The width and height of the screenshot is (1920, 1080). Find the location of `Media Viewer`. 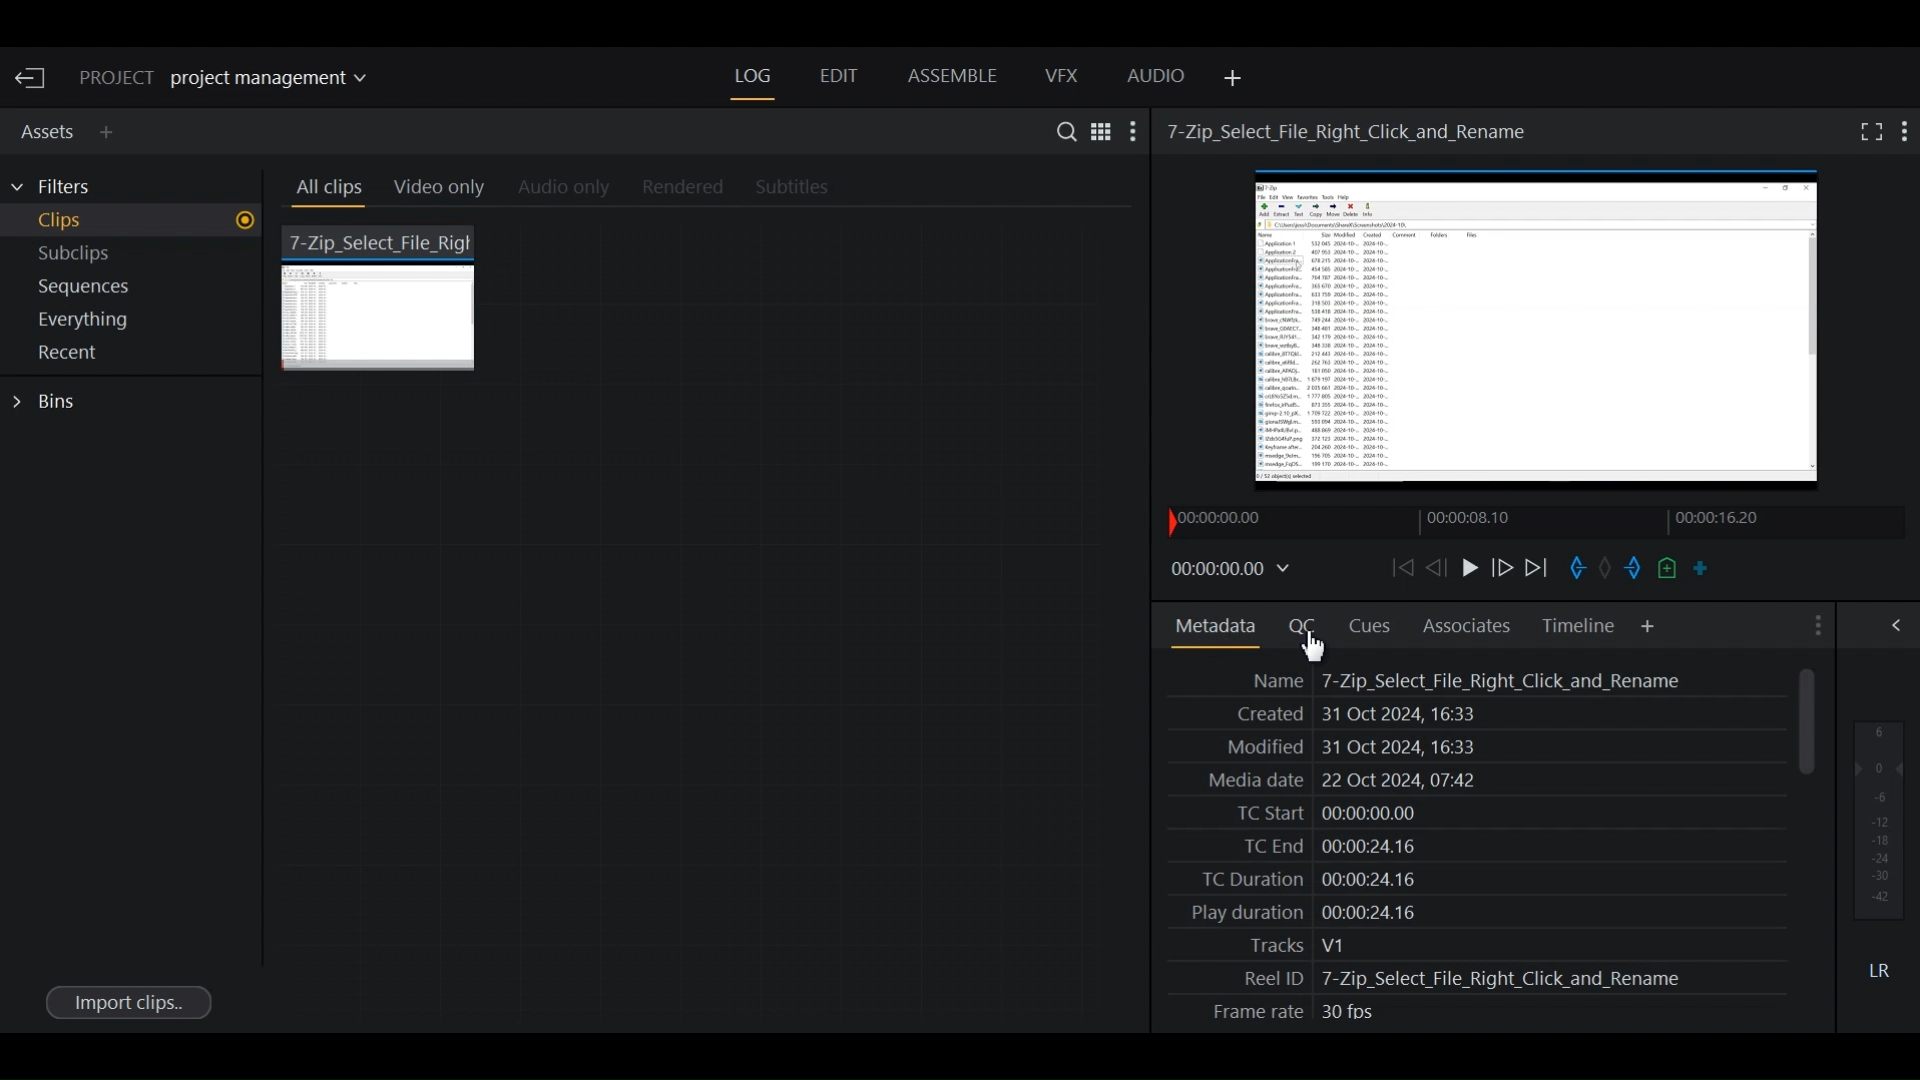

Media Viewer is located at coordinates (1540, 335).